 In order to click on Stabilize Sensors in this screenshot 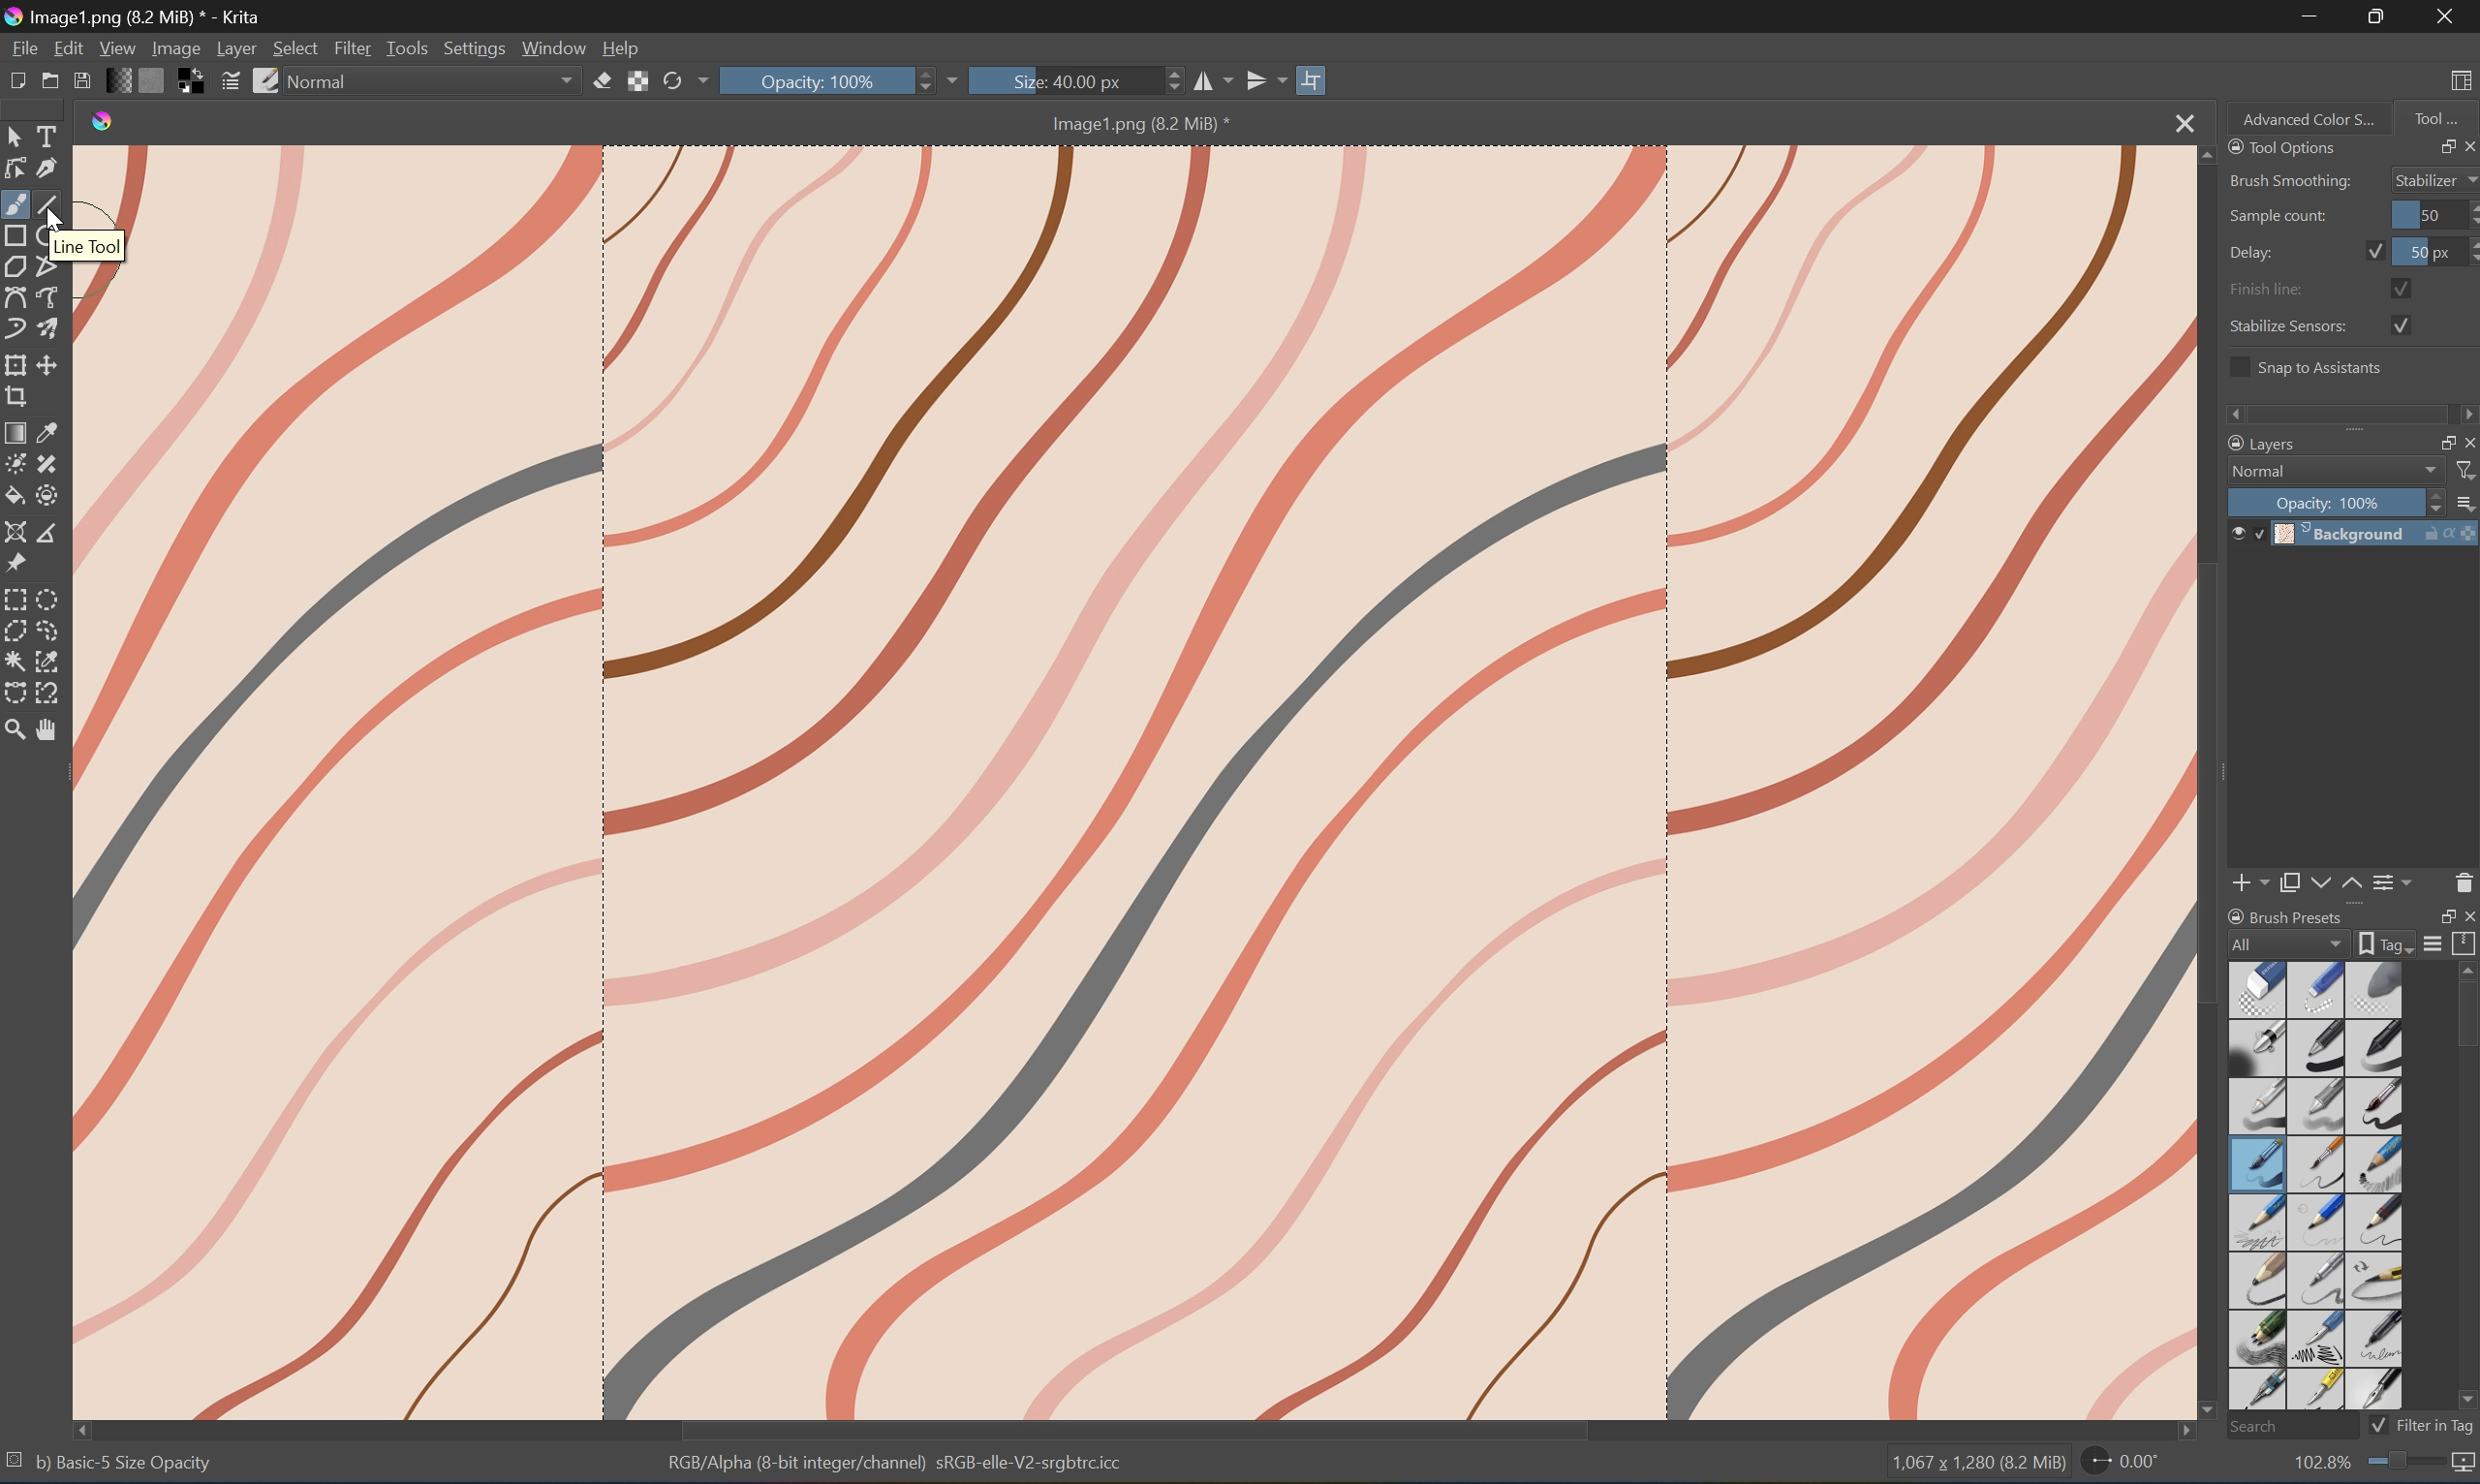, I will do `click(2288, 325)`.